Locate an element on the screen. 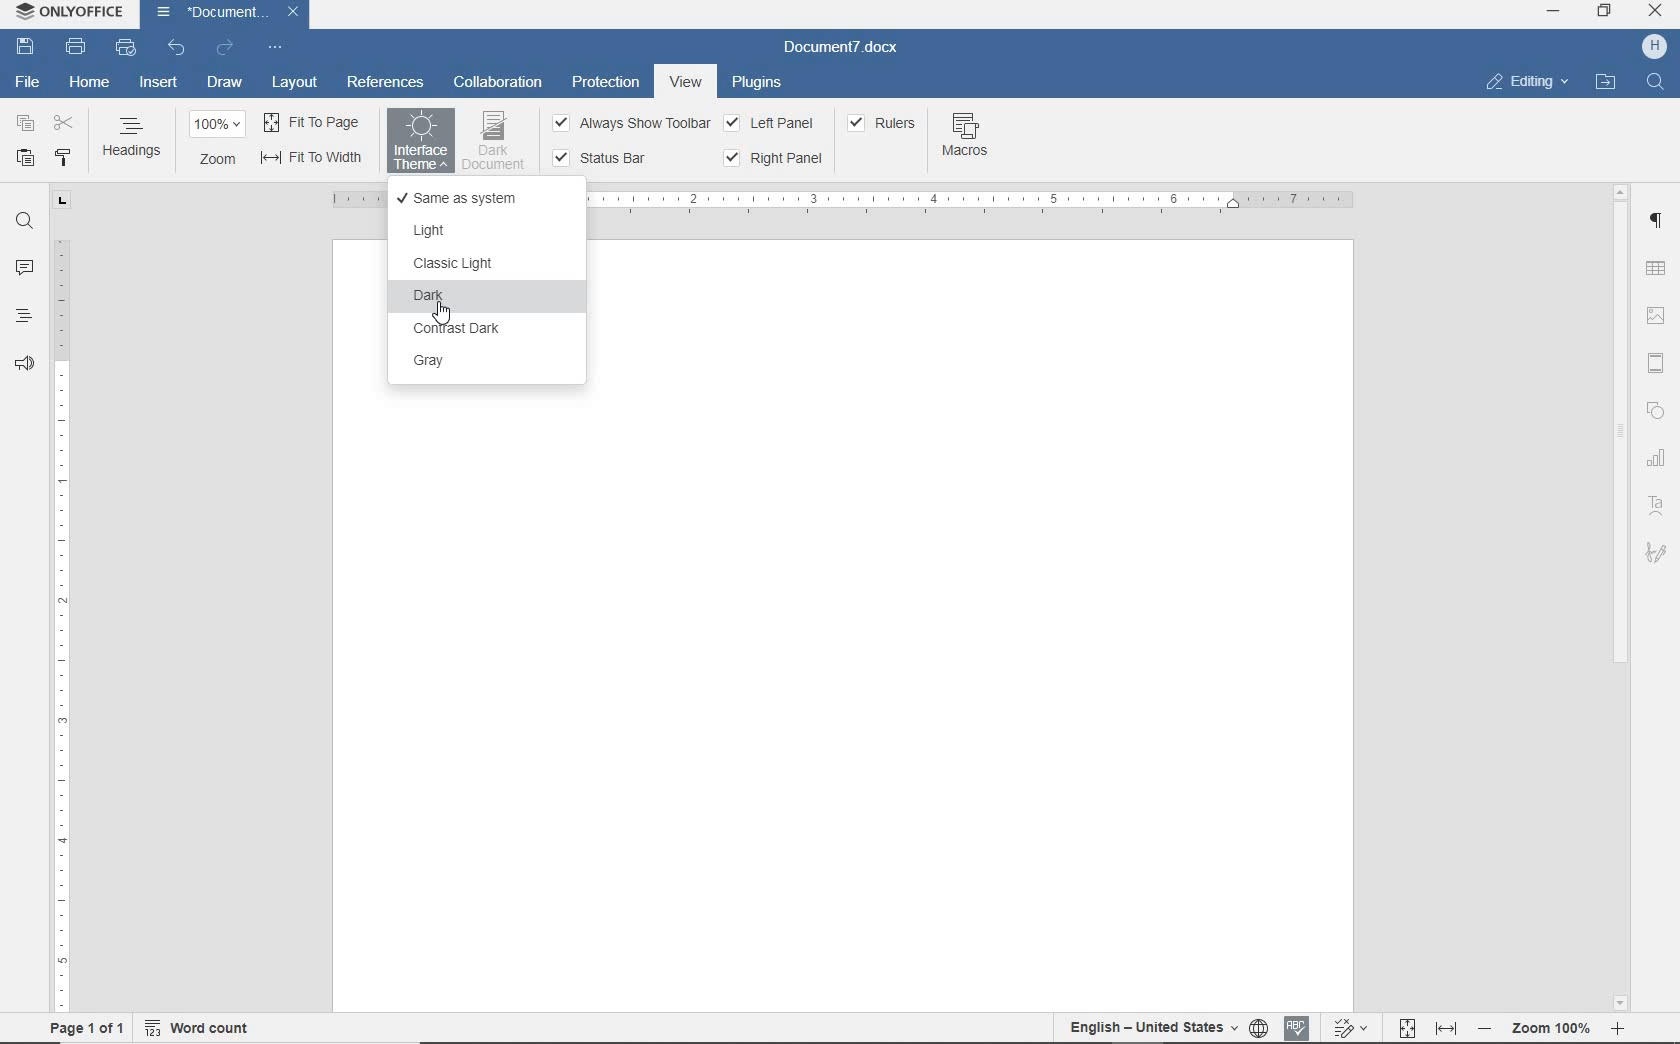 Image resolution: width=1680 pixels, height=1044 pixels. HOME is located at coordinates (92, 81).